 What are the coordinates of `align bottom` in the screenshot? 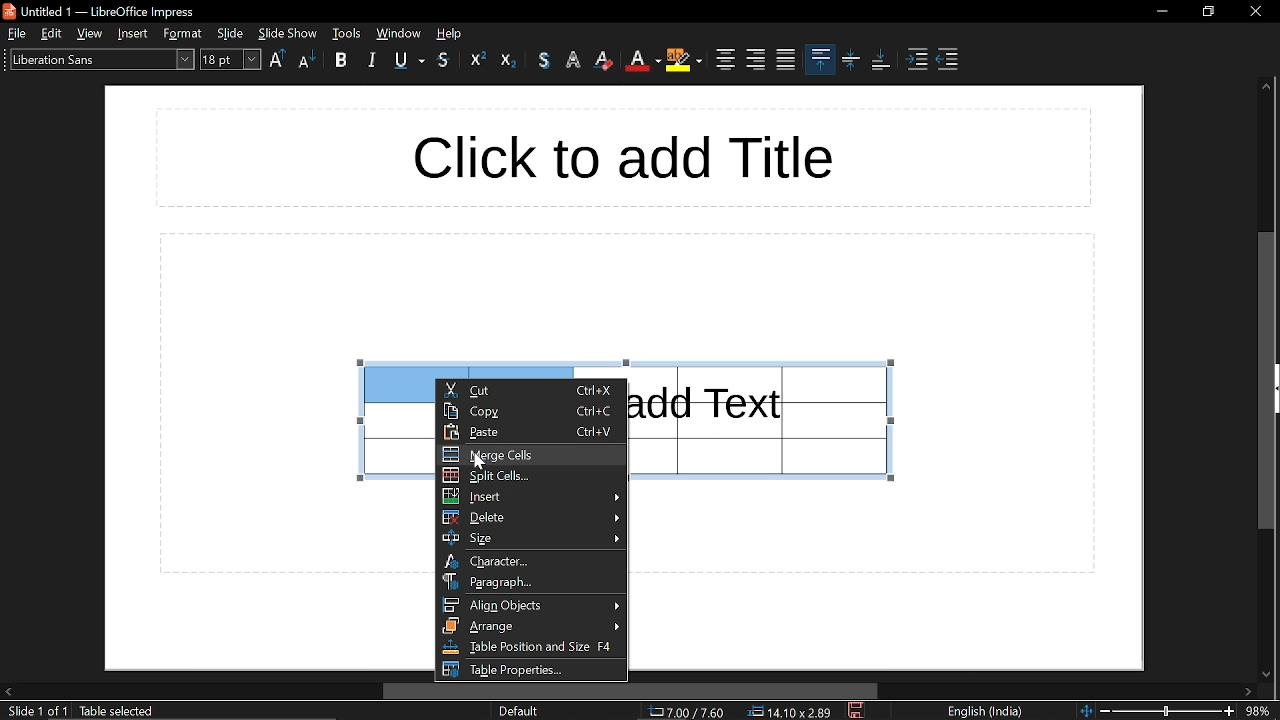 It's located at (880, 60).